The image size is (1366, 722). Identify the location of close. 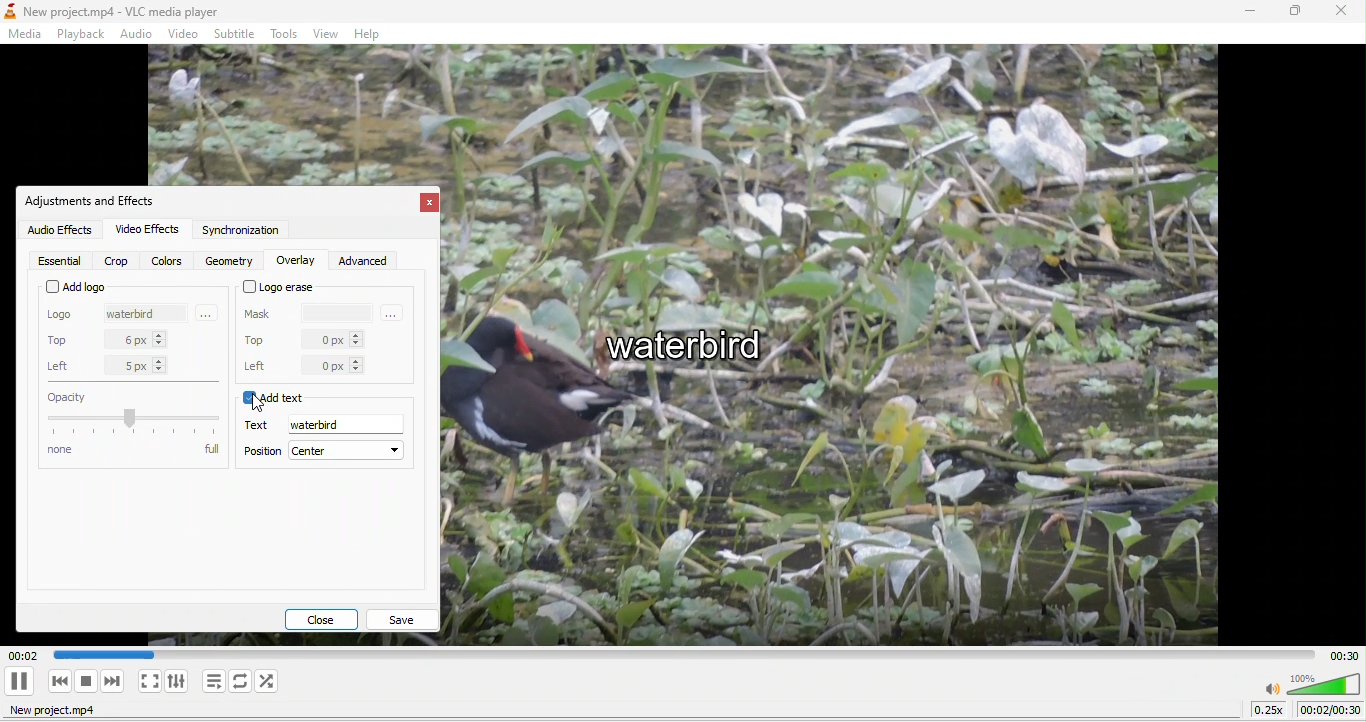
(327, 617).